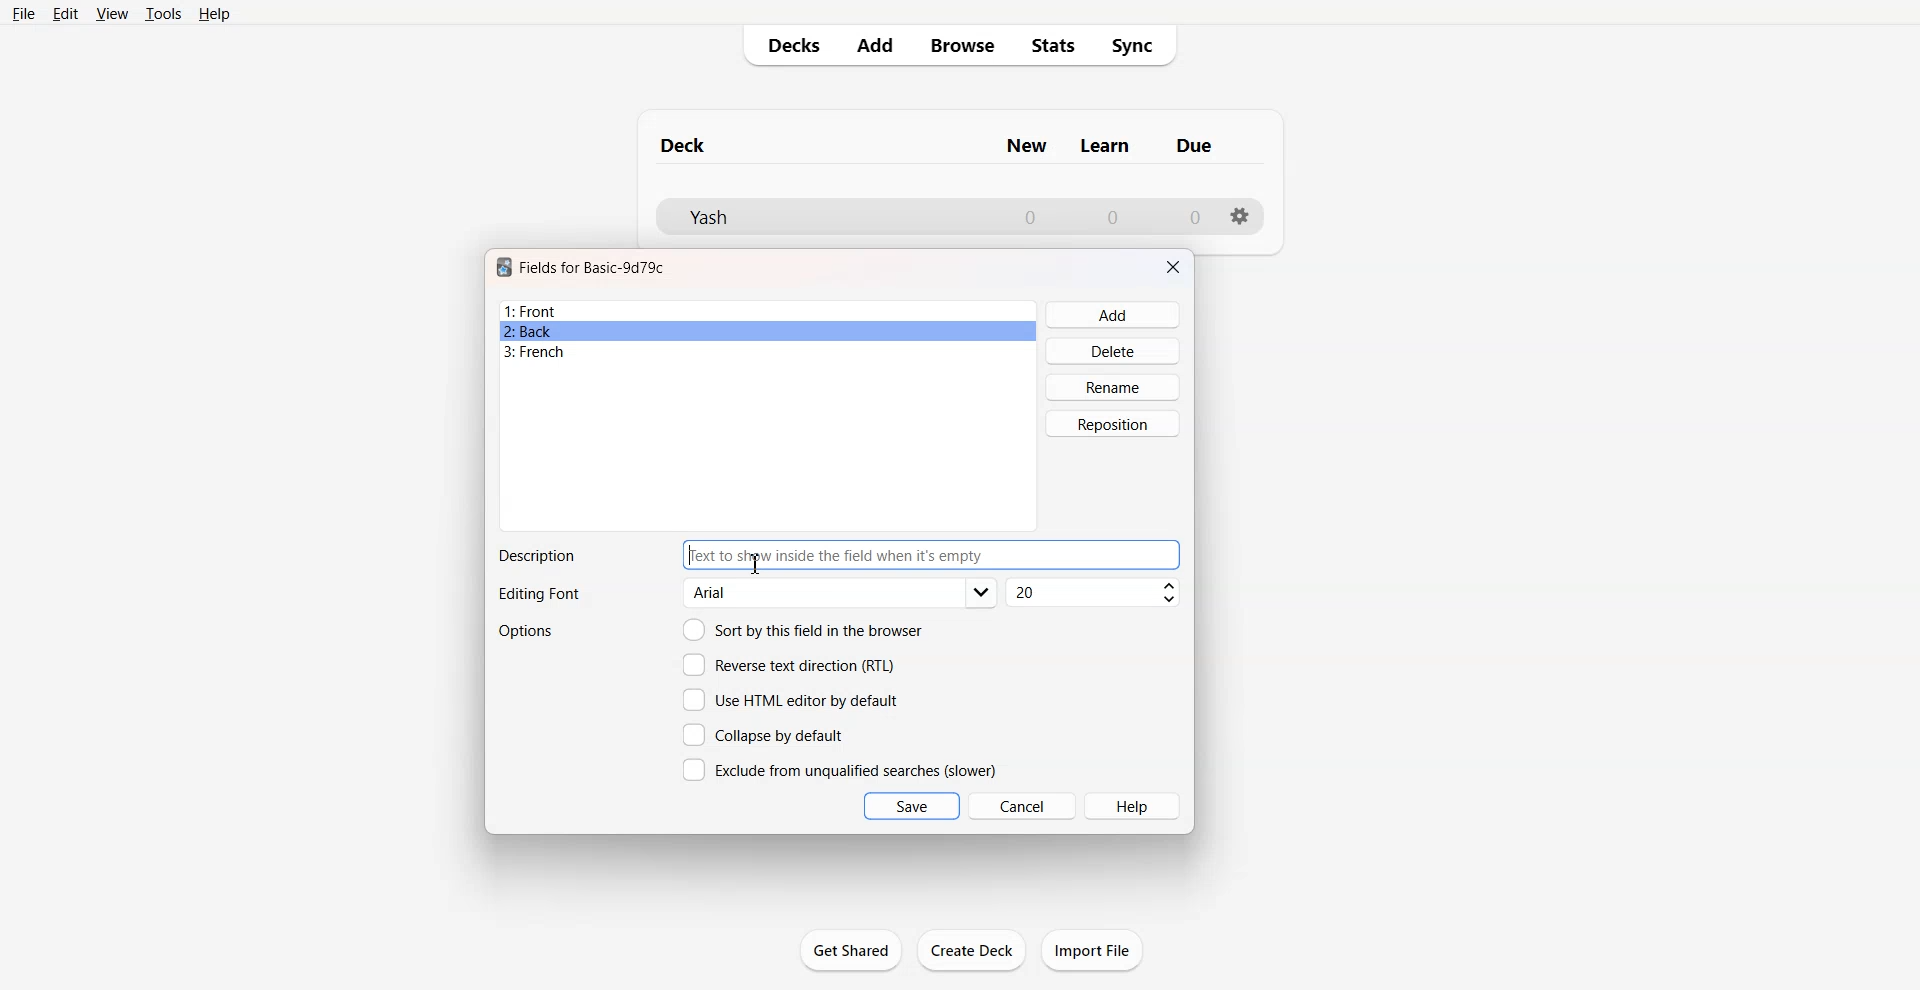  What do you see at coordinates (1113, 216) in the screenshot?
I see `Number of Learn cards` at bounding box center [1113, 216].